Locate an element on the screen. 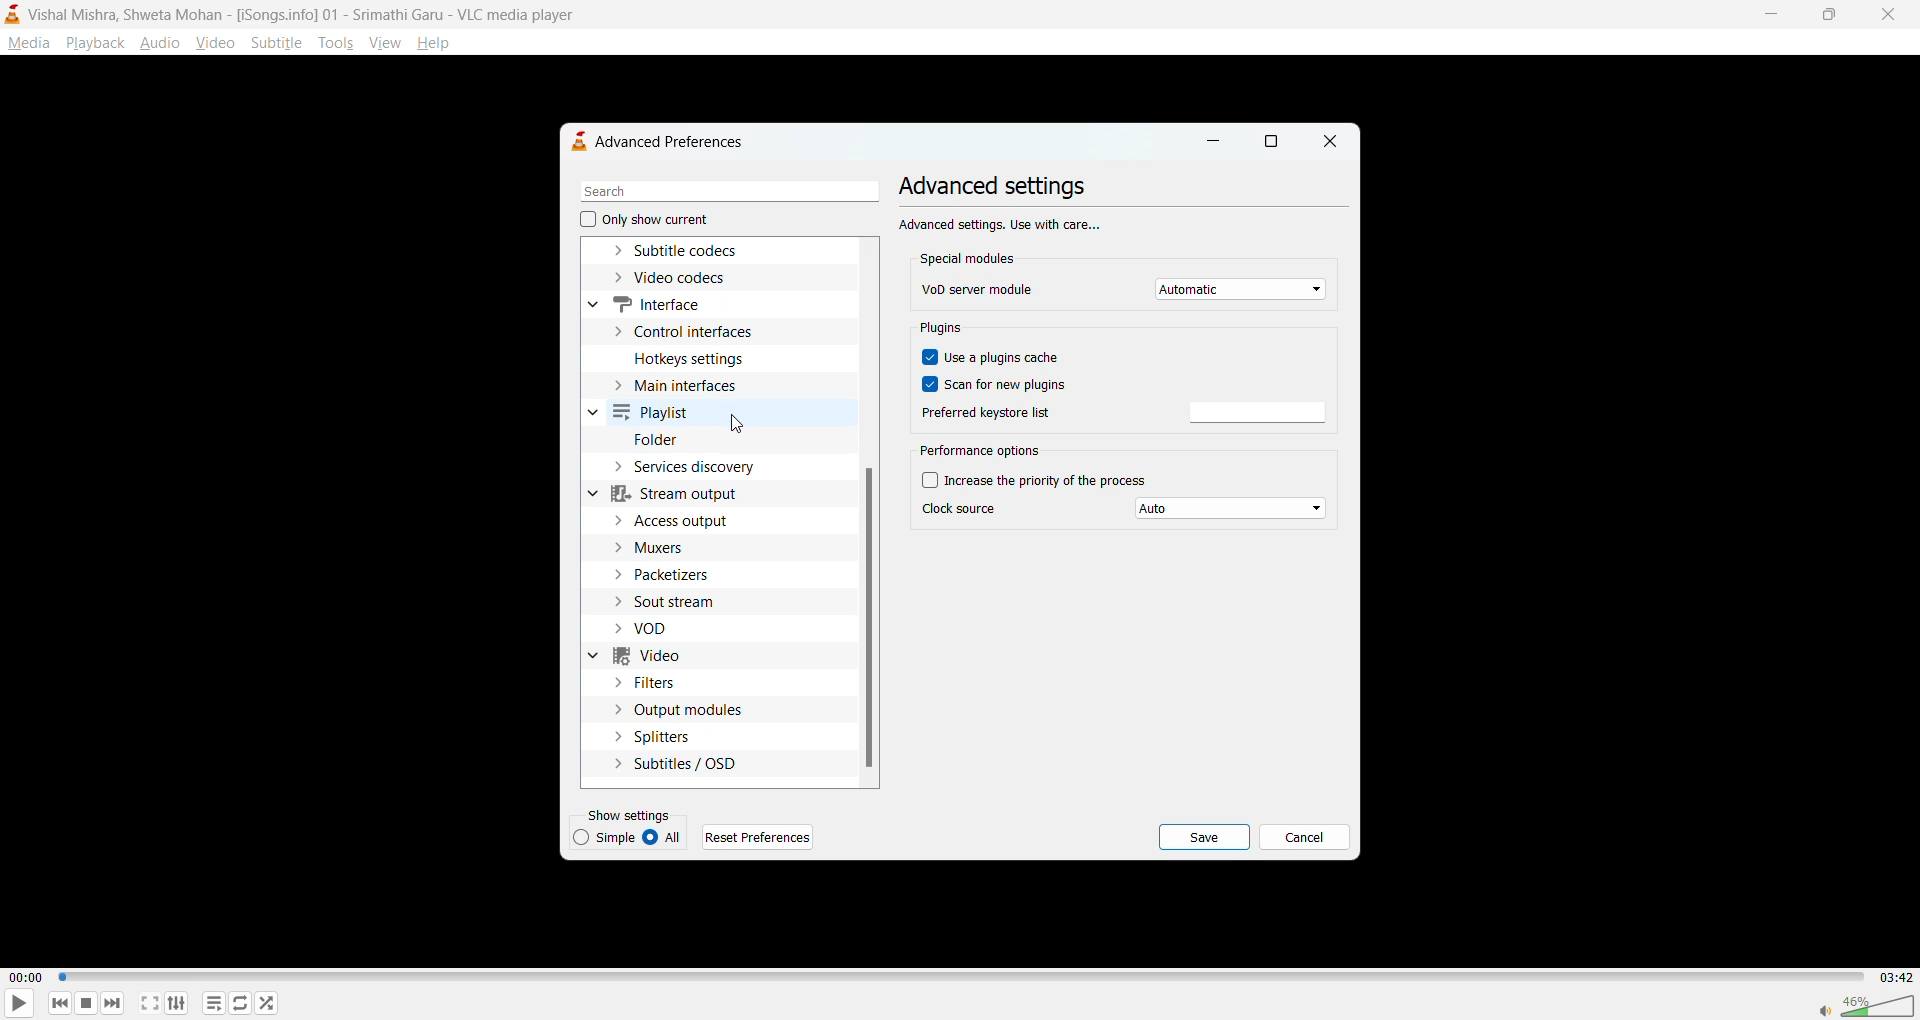  muxers is located at coordinates (667, 549).